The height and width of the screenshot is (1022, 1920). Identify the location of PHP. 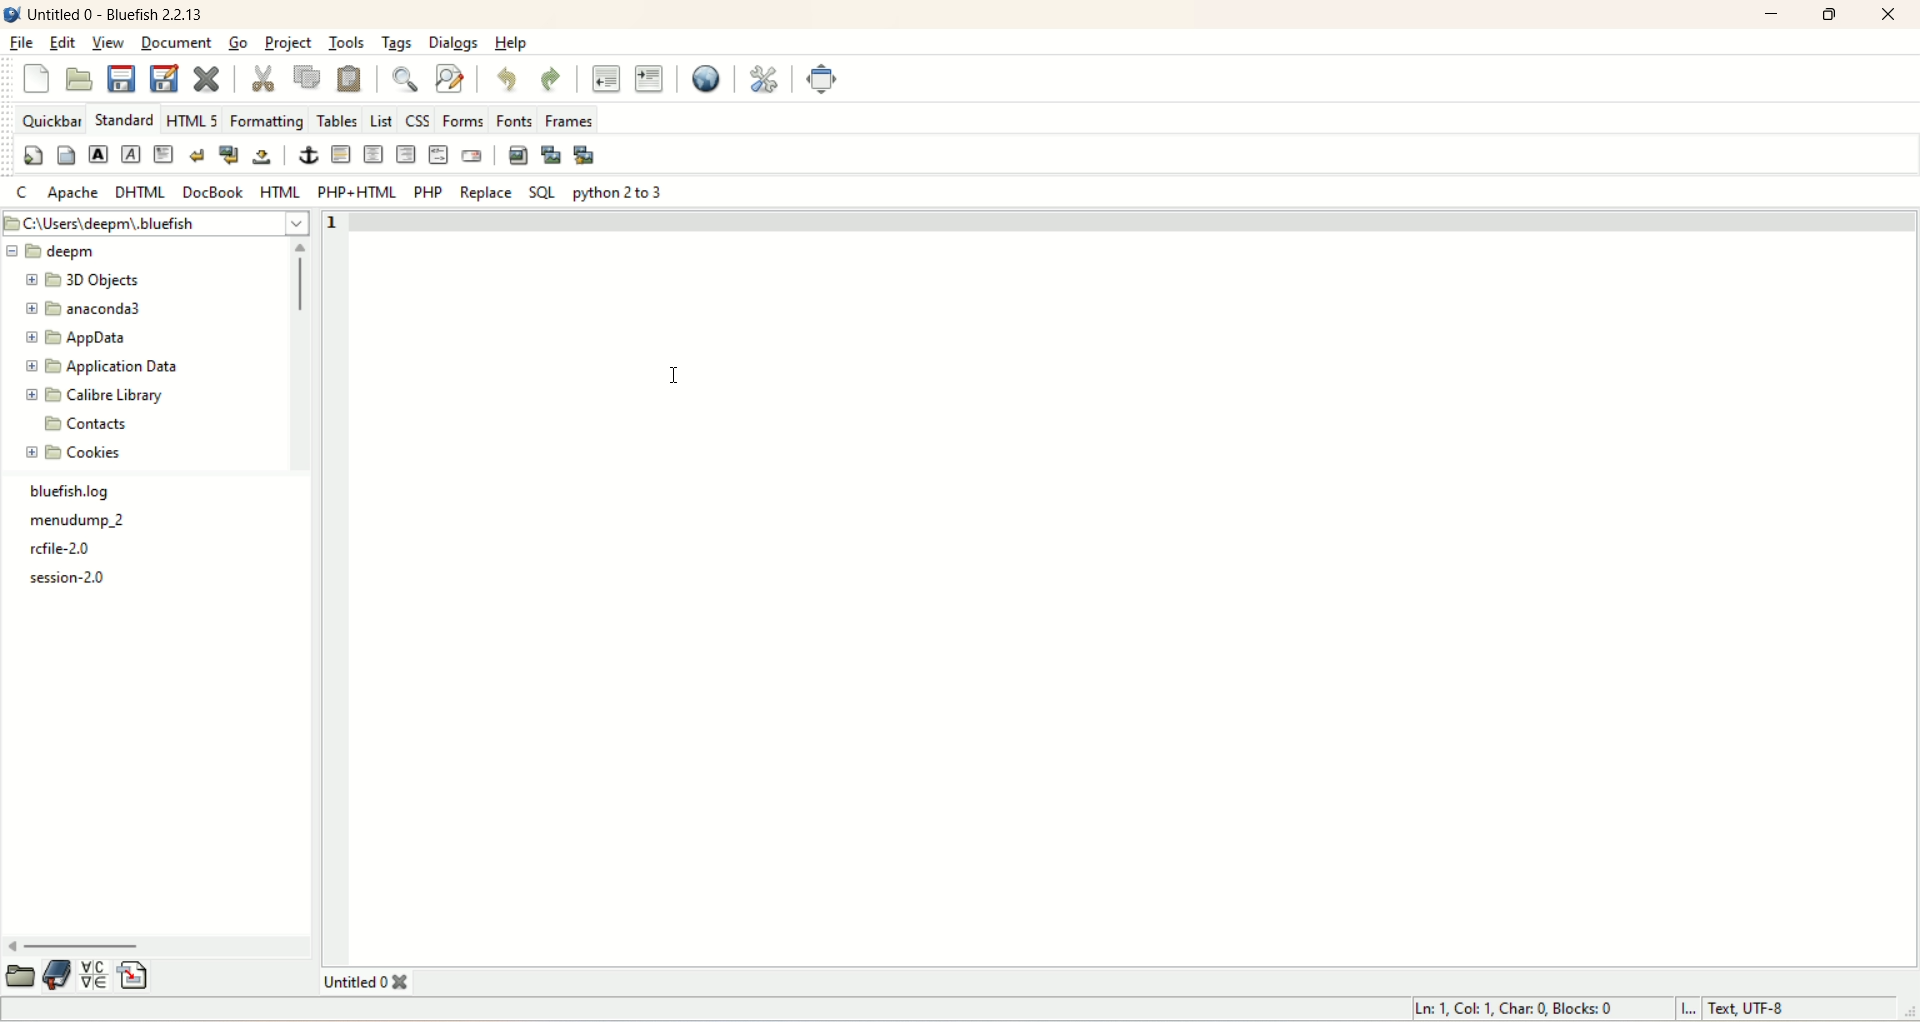
(429, 190).